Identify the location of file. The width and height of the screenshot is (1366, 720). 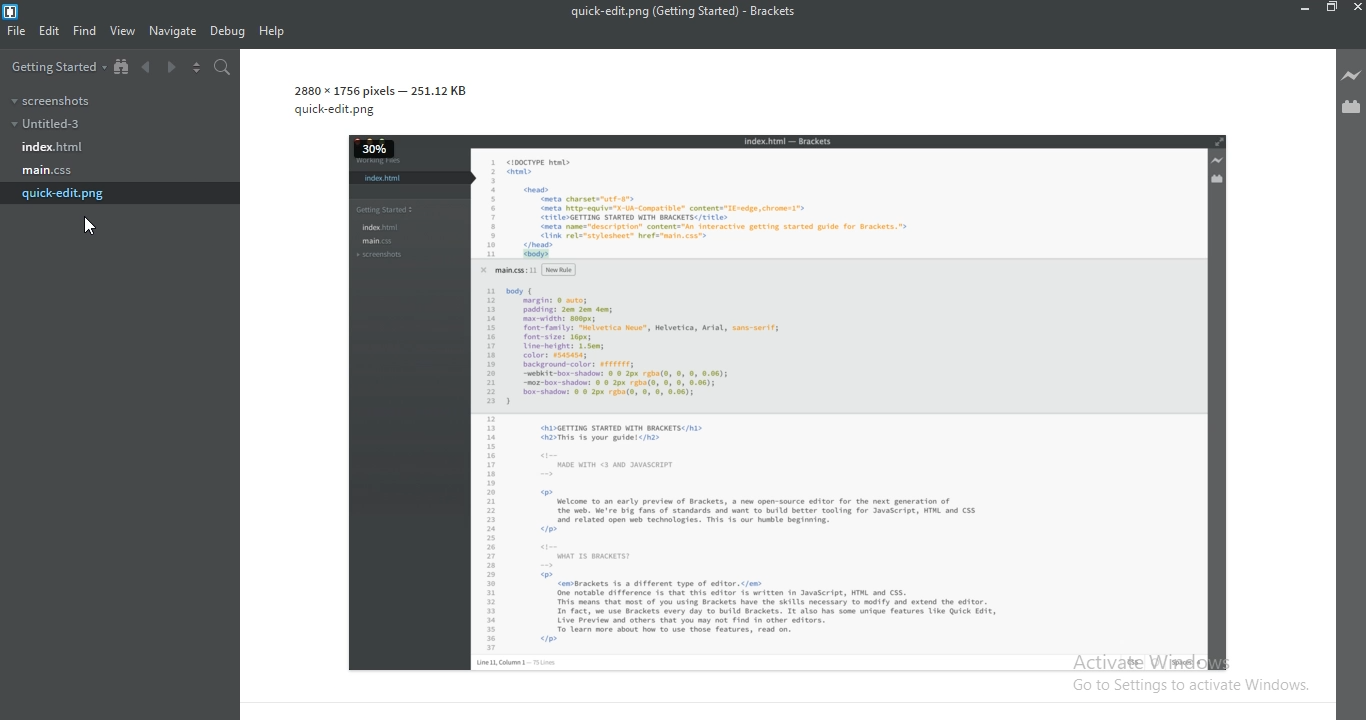
(18, 33).